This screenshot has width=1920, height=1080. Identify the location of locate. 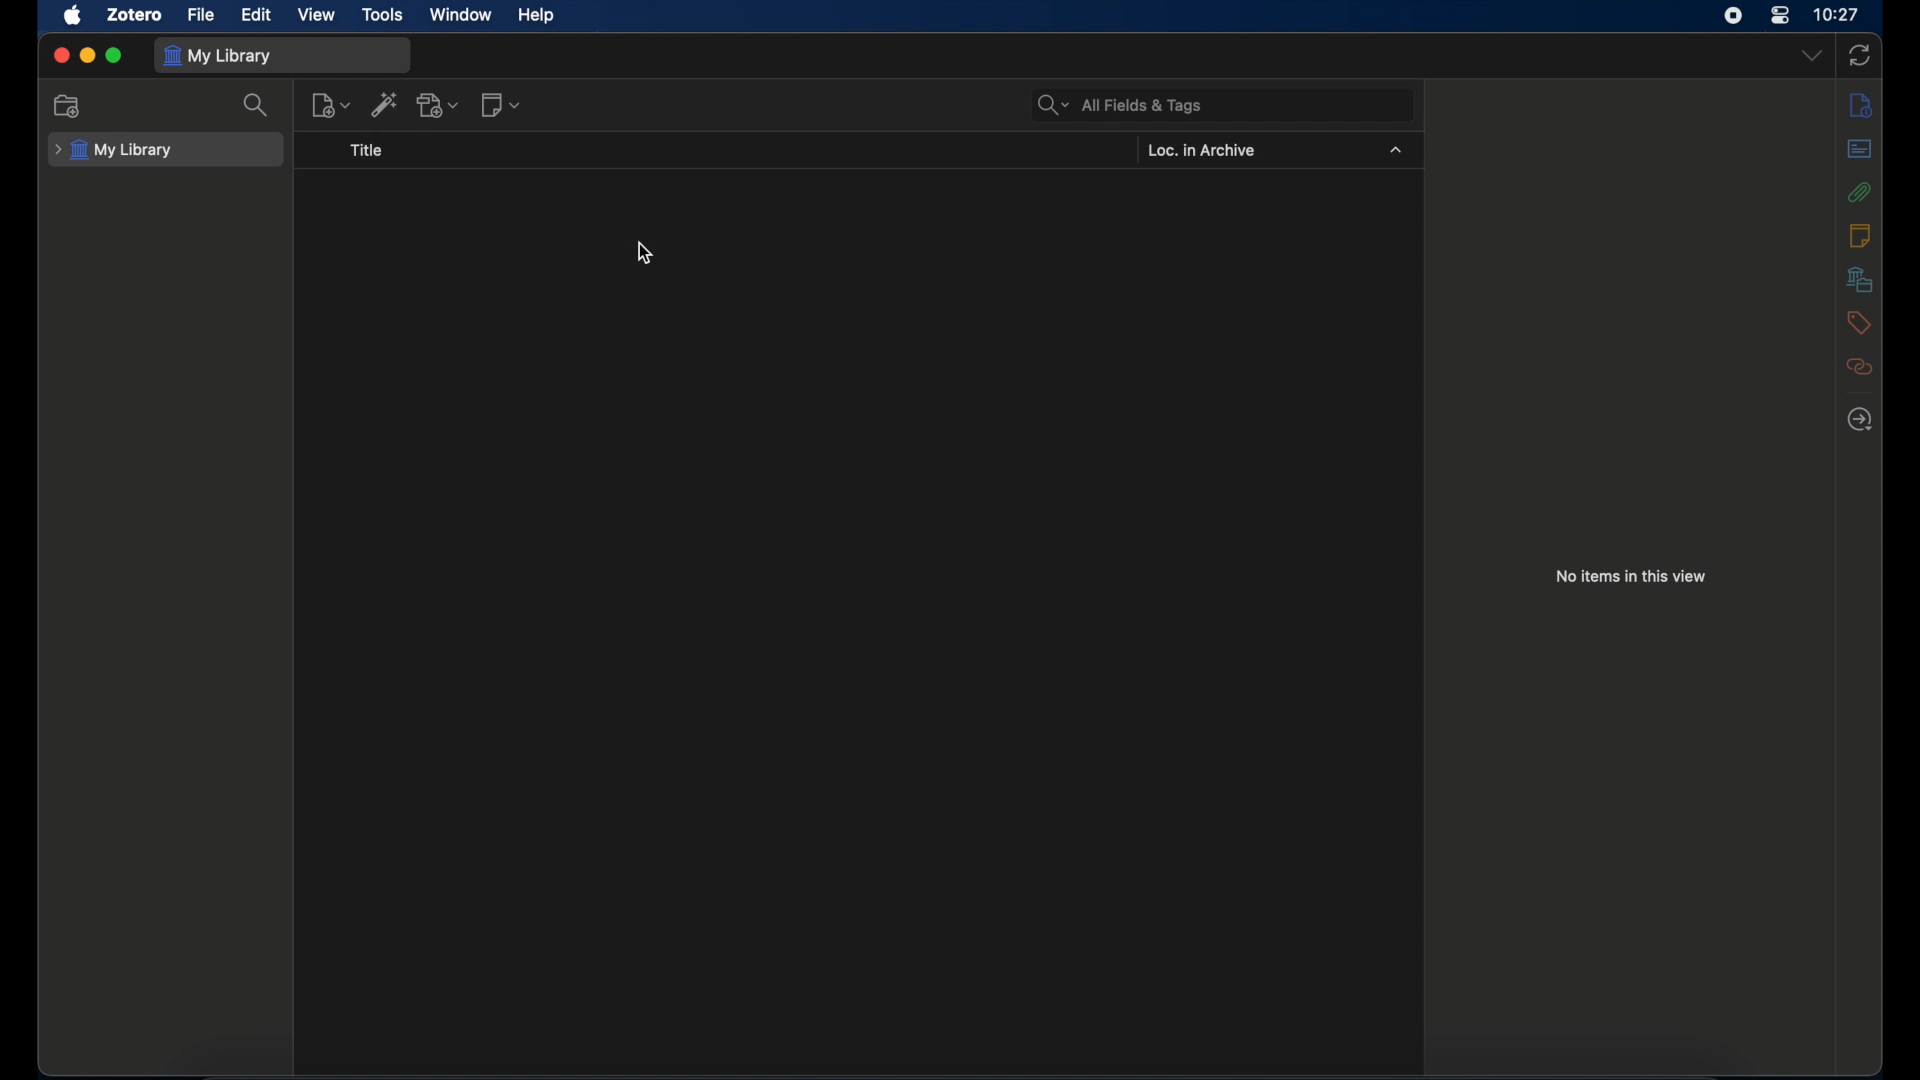
(1860, 421).